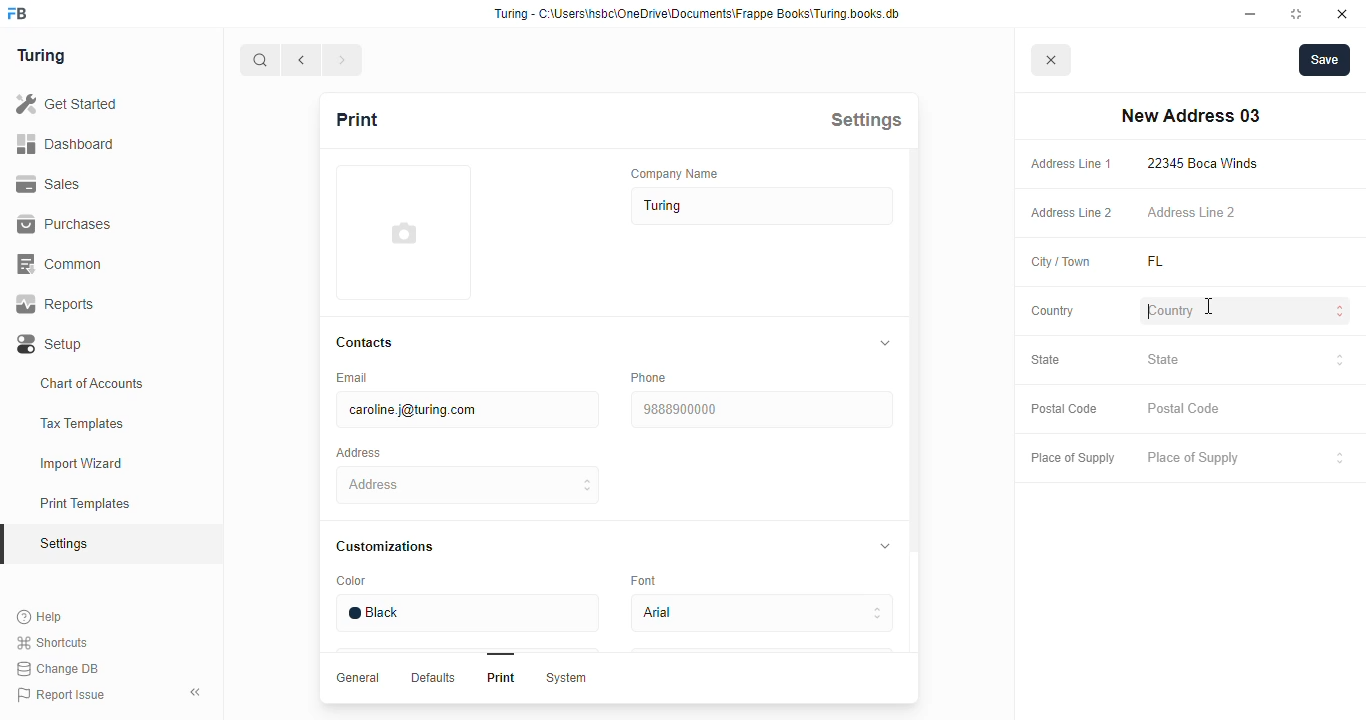  What do you see at coordinates (1180, 262) in the screenshot?
I see `FL` at bounding box center [1180, 262].